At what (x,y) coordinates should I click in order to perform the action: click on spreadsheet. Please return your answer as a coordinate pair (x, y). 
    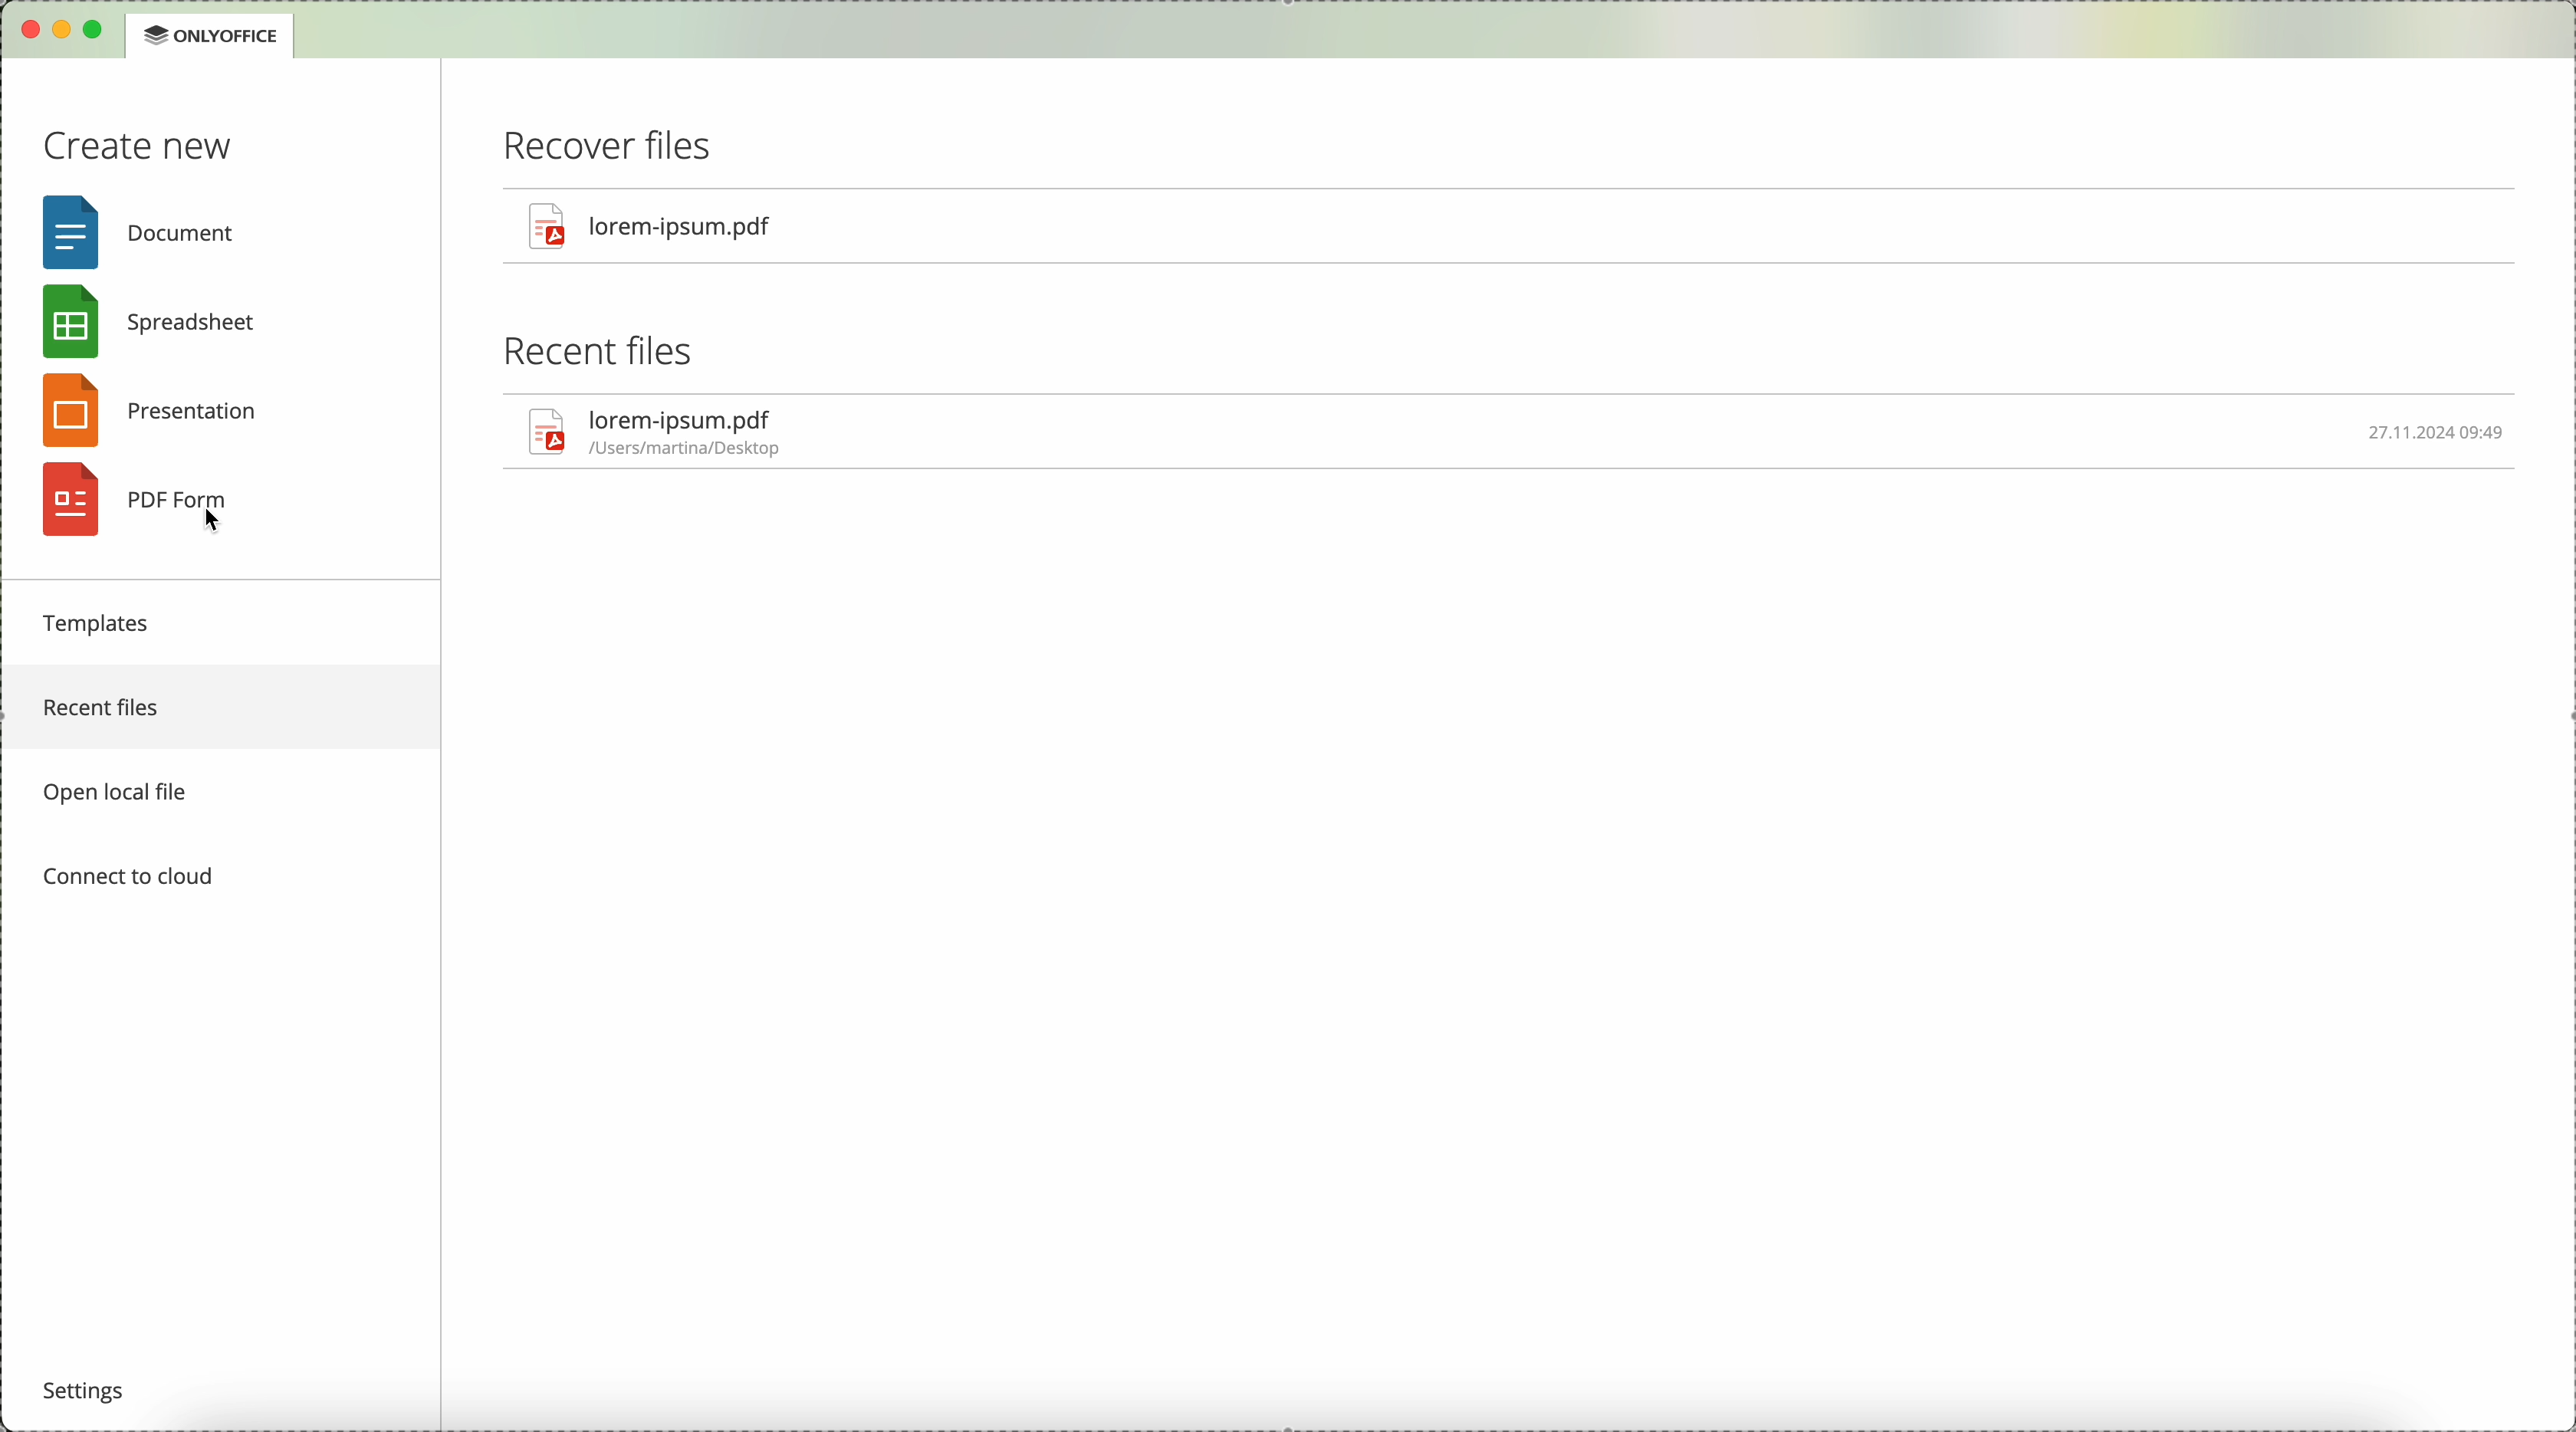
    Looking at the image, I should click on (159, 318).